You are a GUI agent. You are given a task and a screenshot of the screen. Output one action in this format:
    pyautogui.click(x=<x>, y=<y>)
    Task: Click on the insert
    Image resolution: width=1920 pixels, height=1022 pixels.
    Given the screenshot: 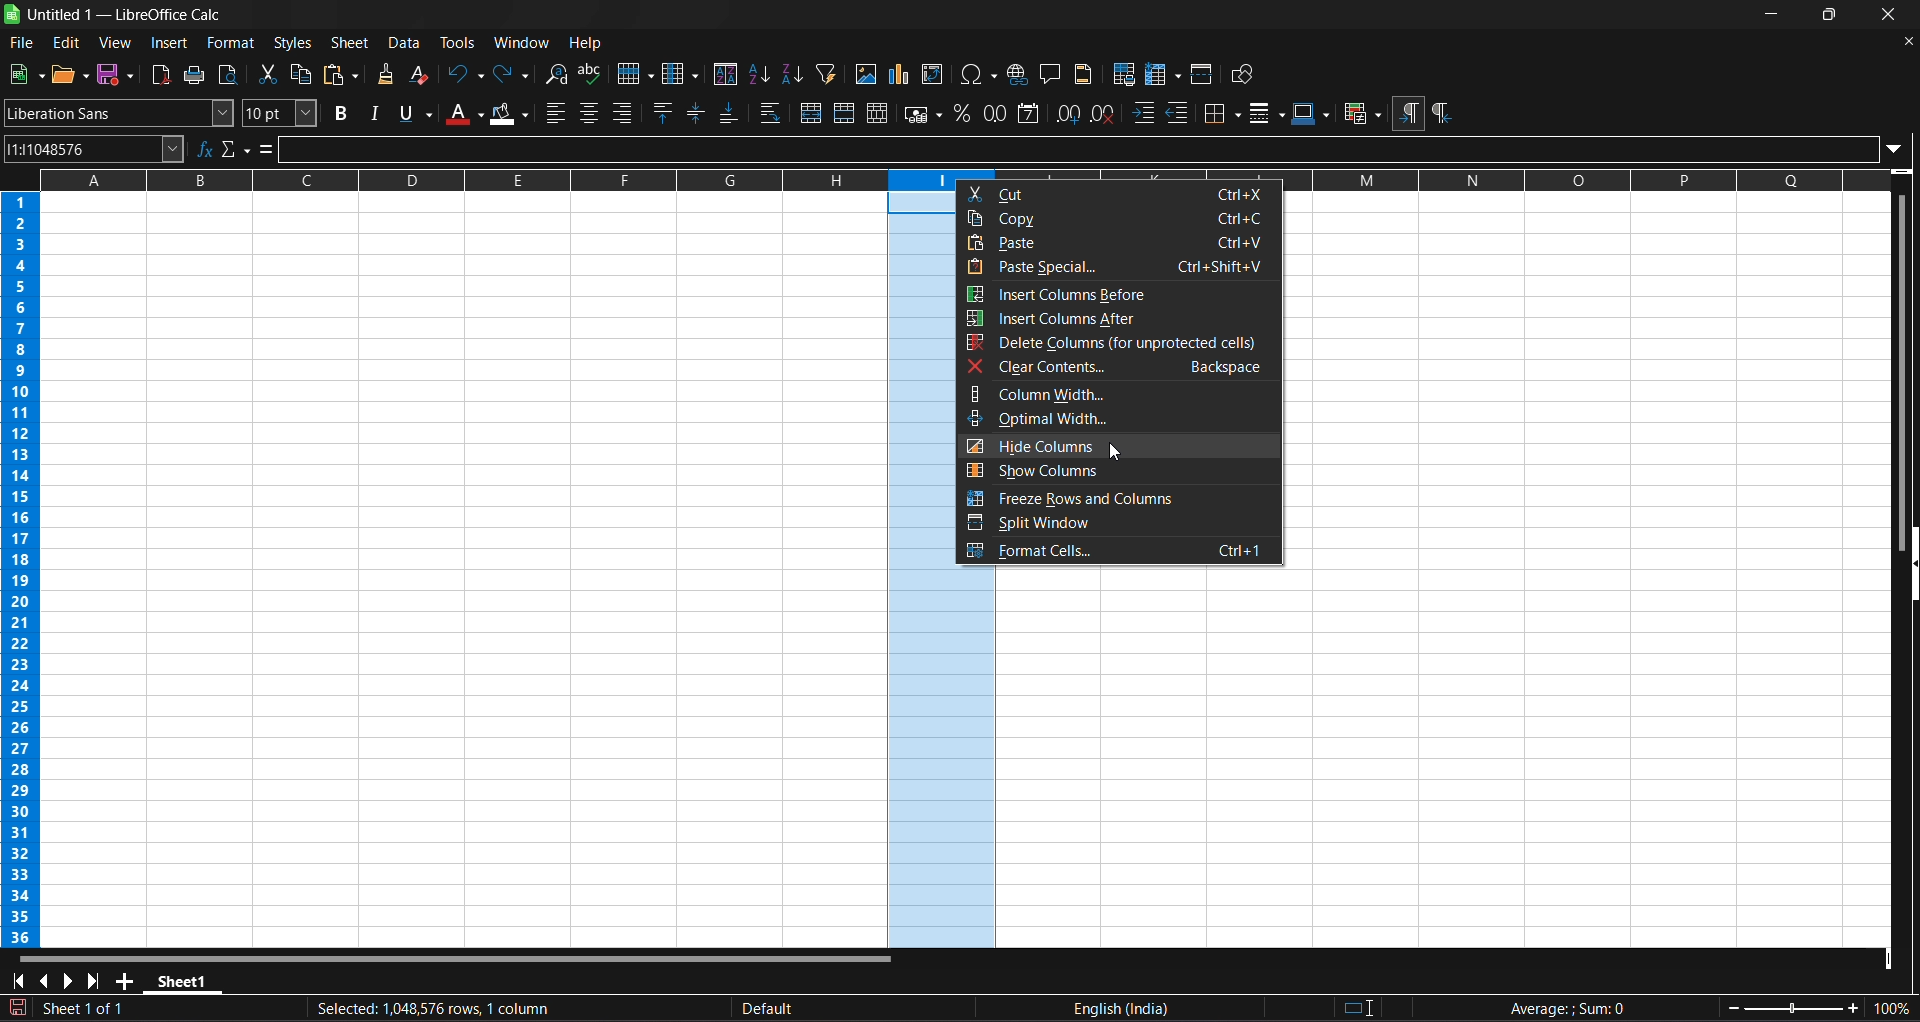 What is the action you would take?
    pyautogui.click(x=170, y=43)
    